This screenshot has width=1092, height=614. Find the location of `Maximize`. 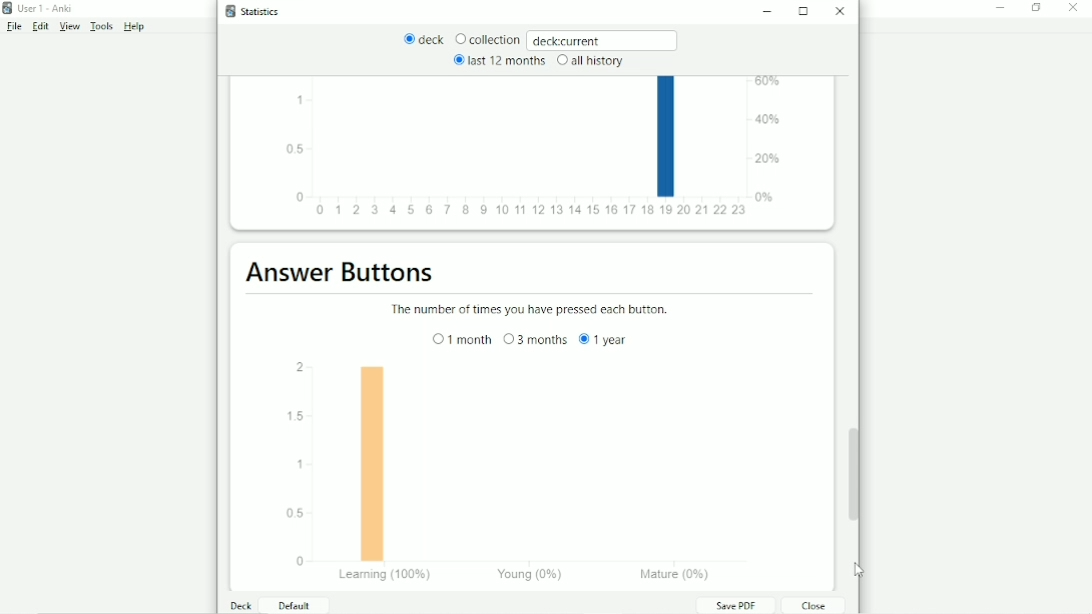

Maximize is located at coordinates (805, 11).